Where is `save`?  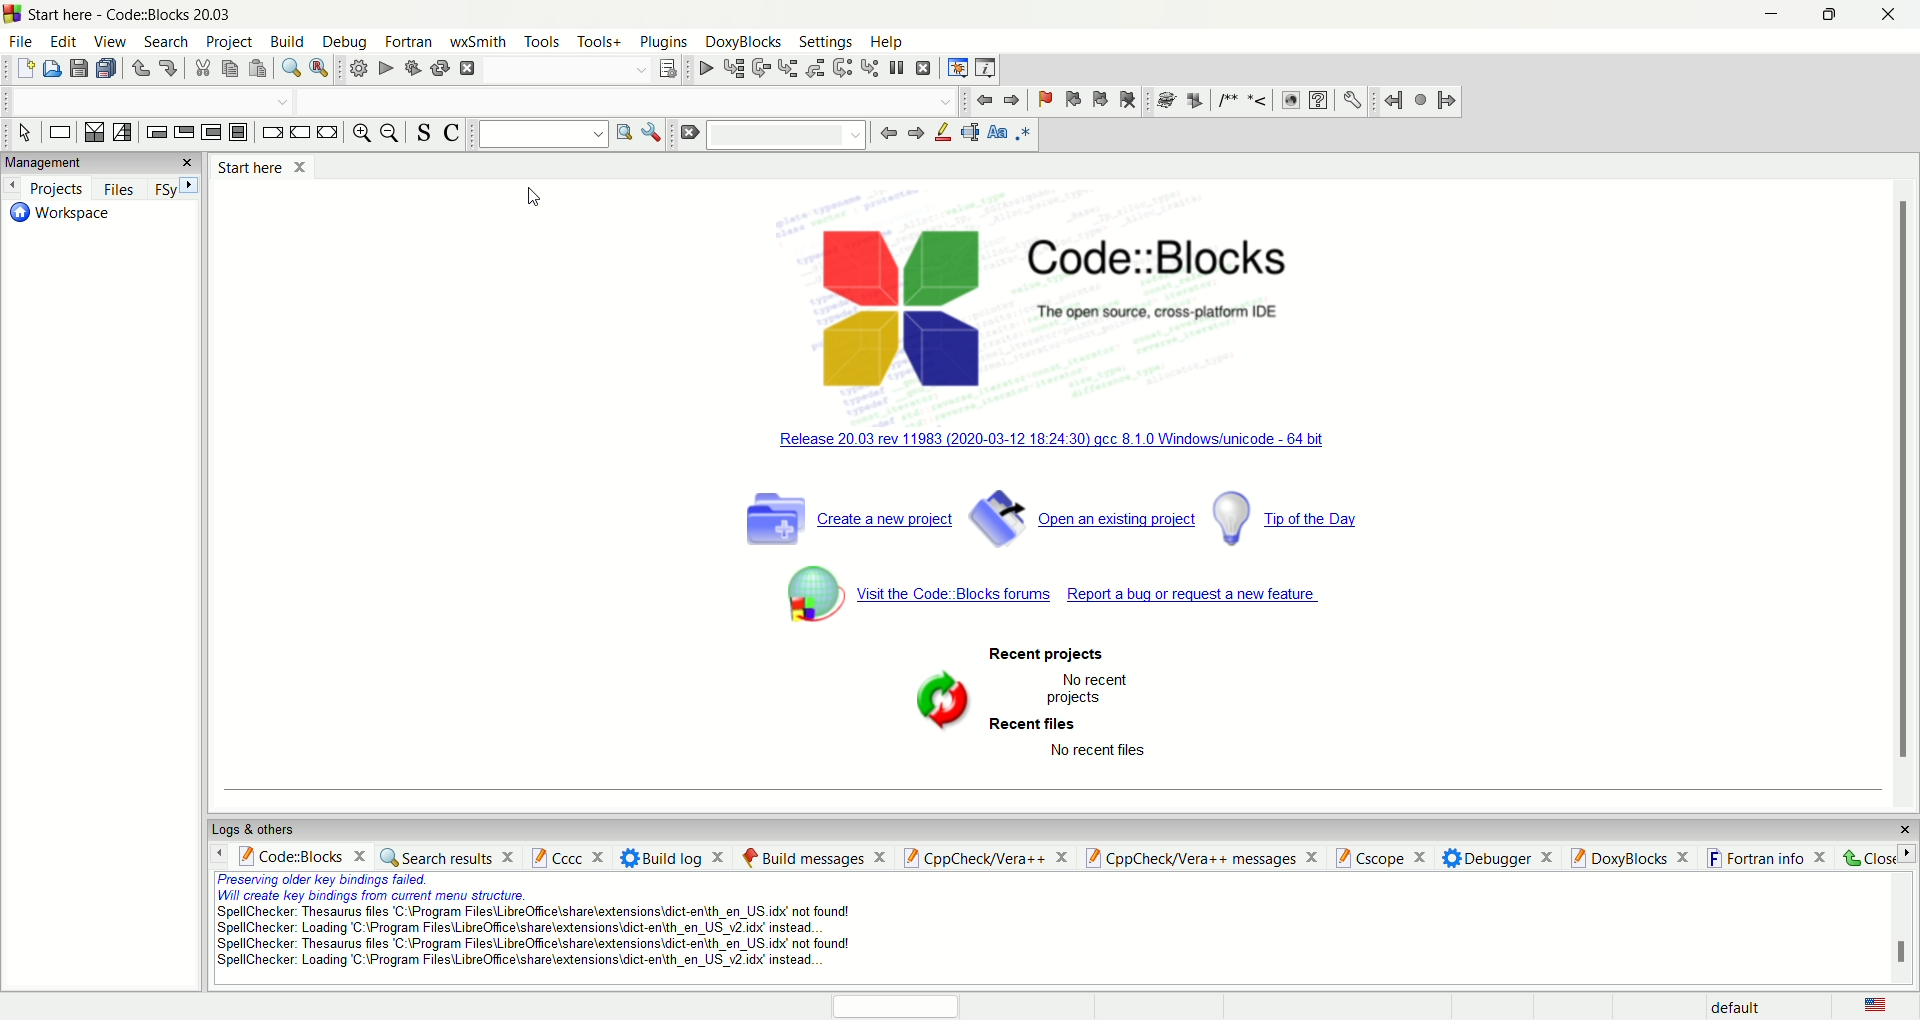 save is located at coordinates (80, 71).